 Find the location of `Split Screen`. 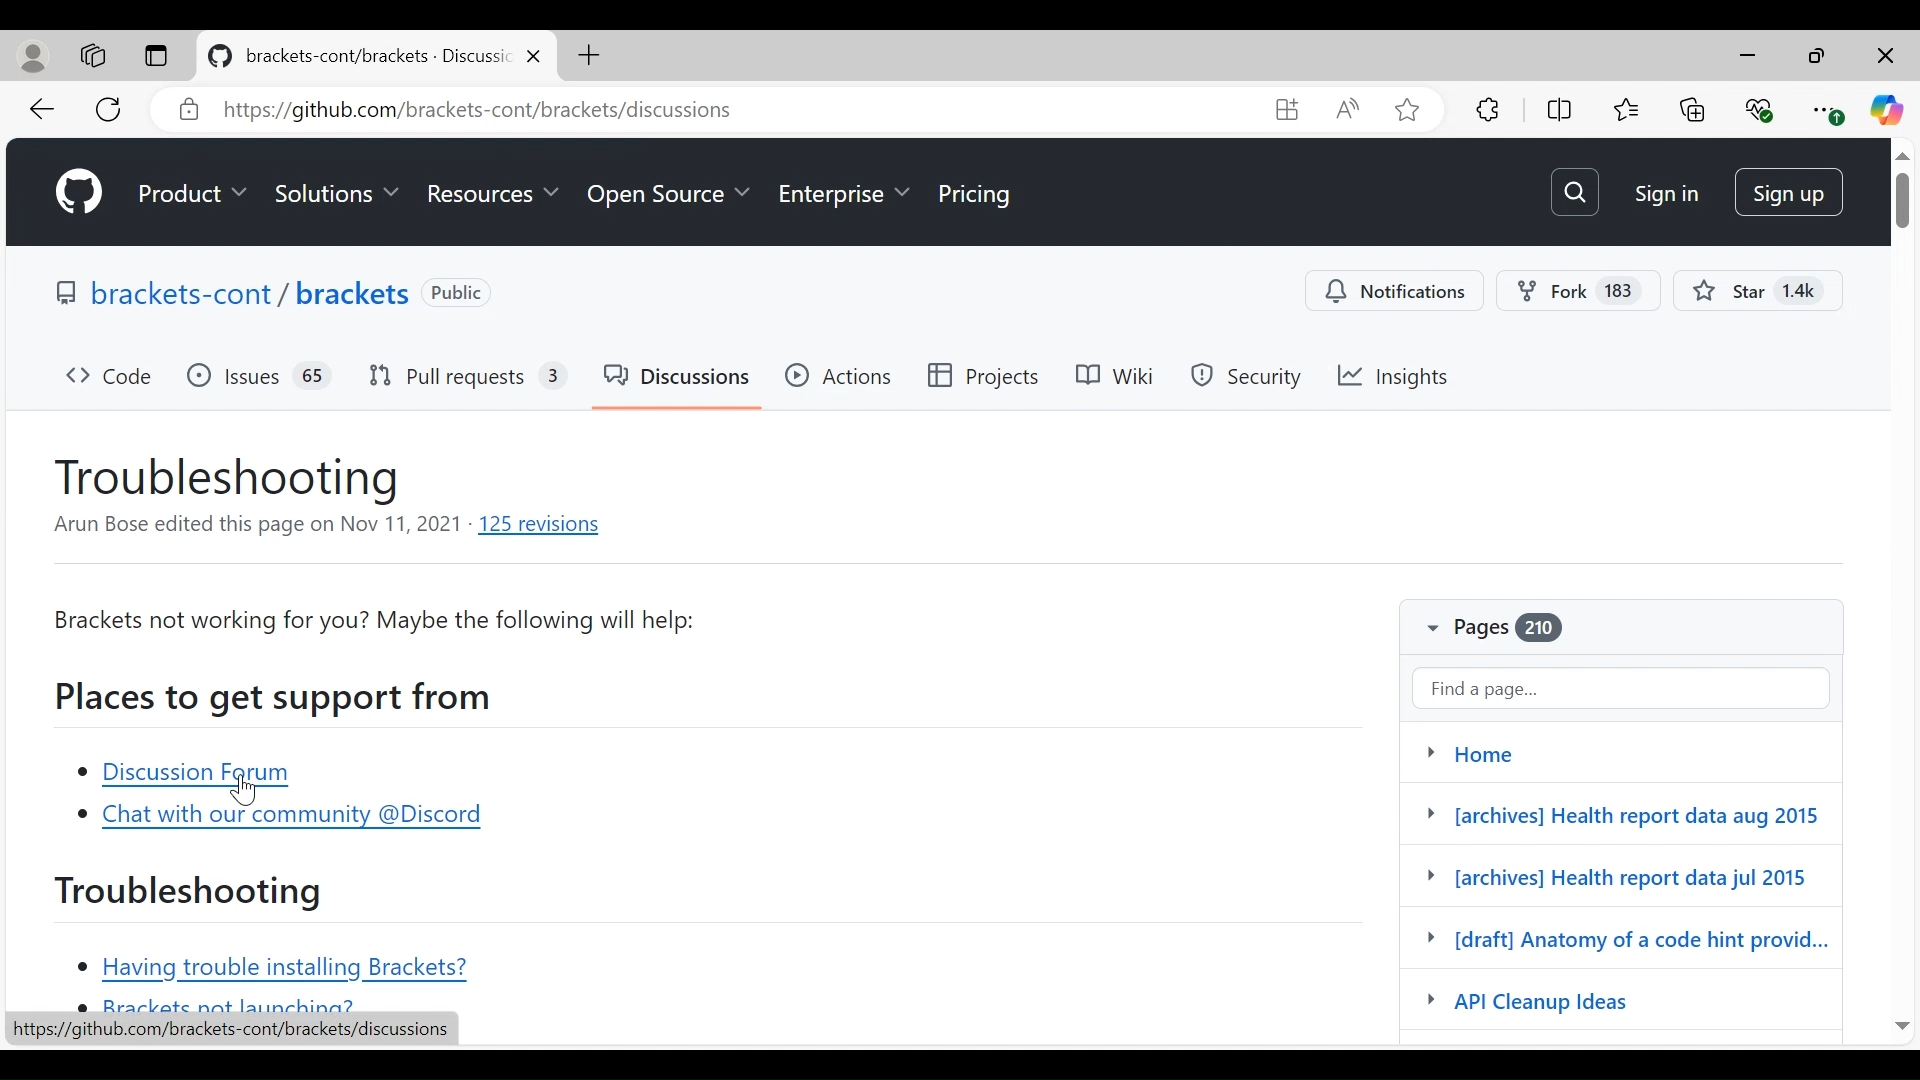

Split Screen is located at coordinates (1560, 108).